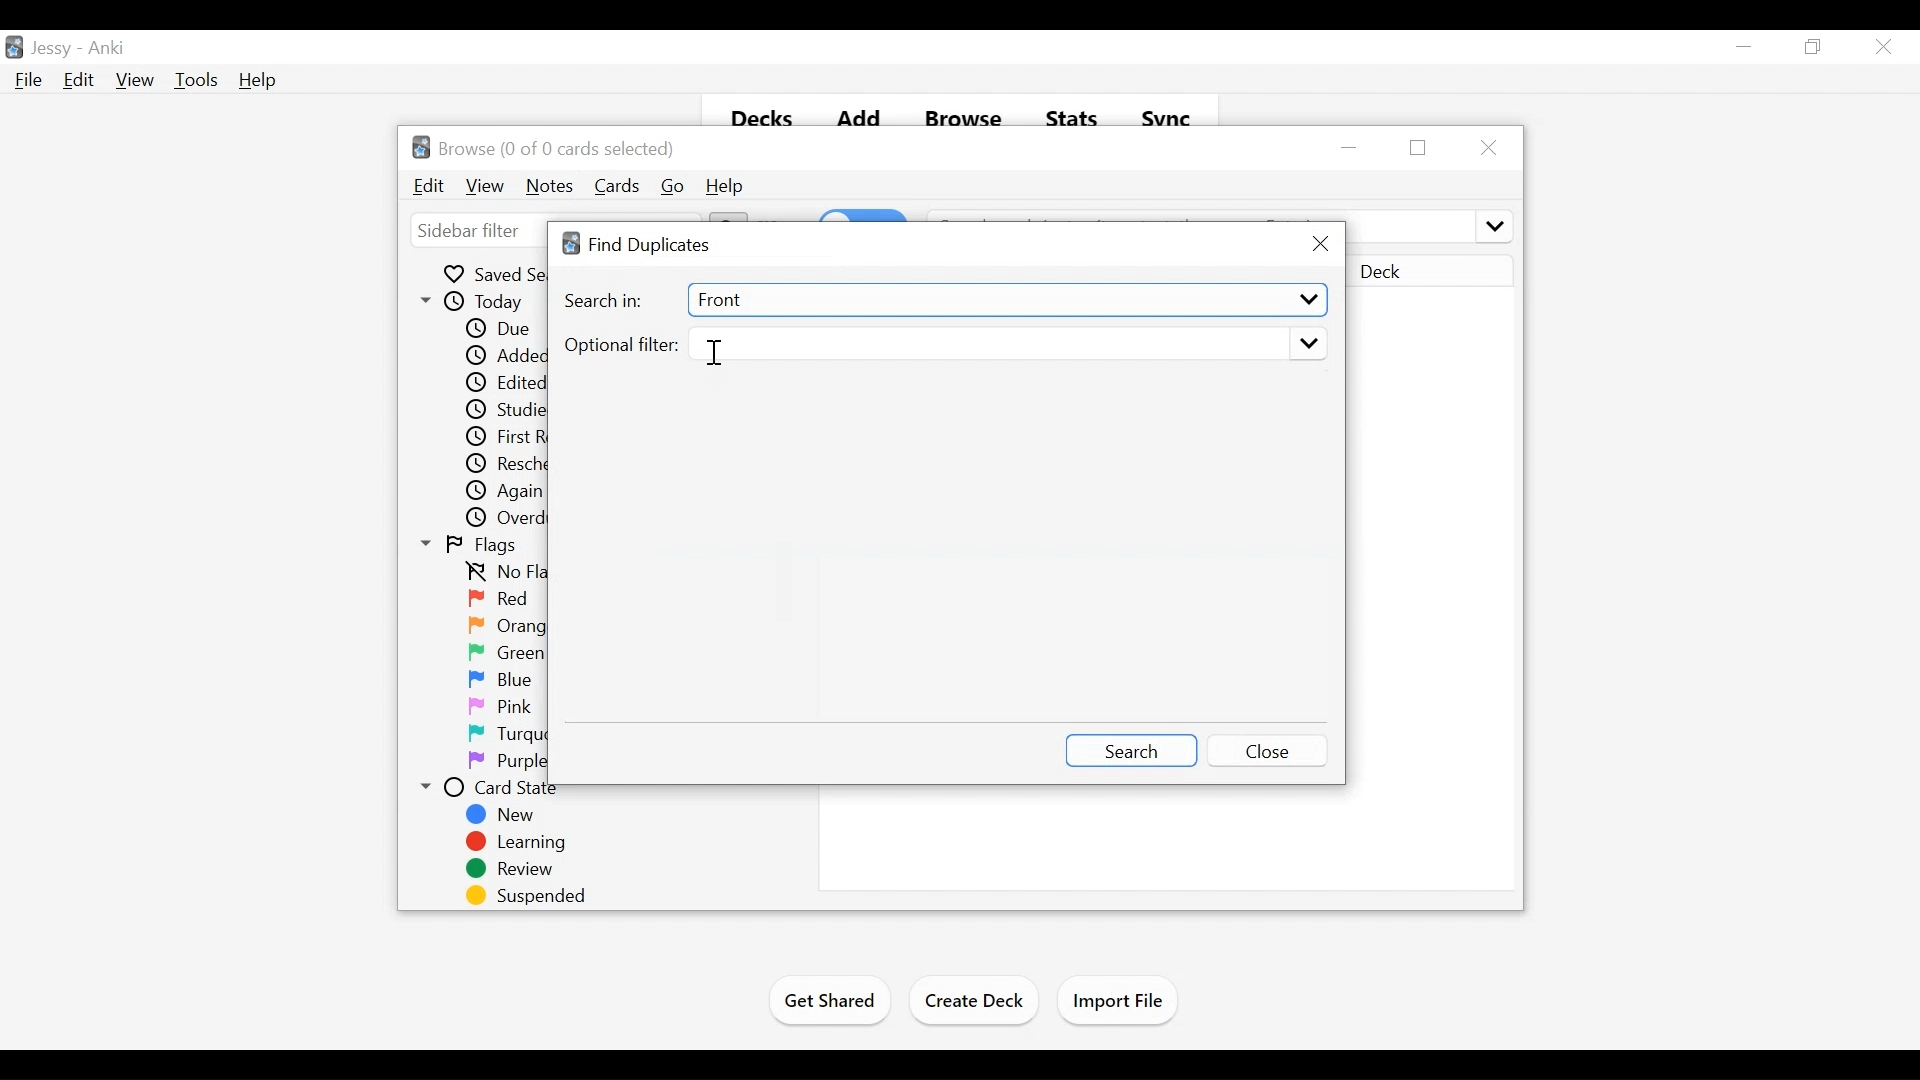 The height and width of the screenshot is (1080, 1920). Describe the element at coordinates (500, 708) in the screenshot. I see `Pink` at that location.